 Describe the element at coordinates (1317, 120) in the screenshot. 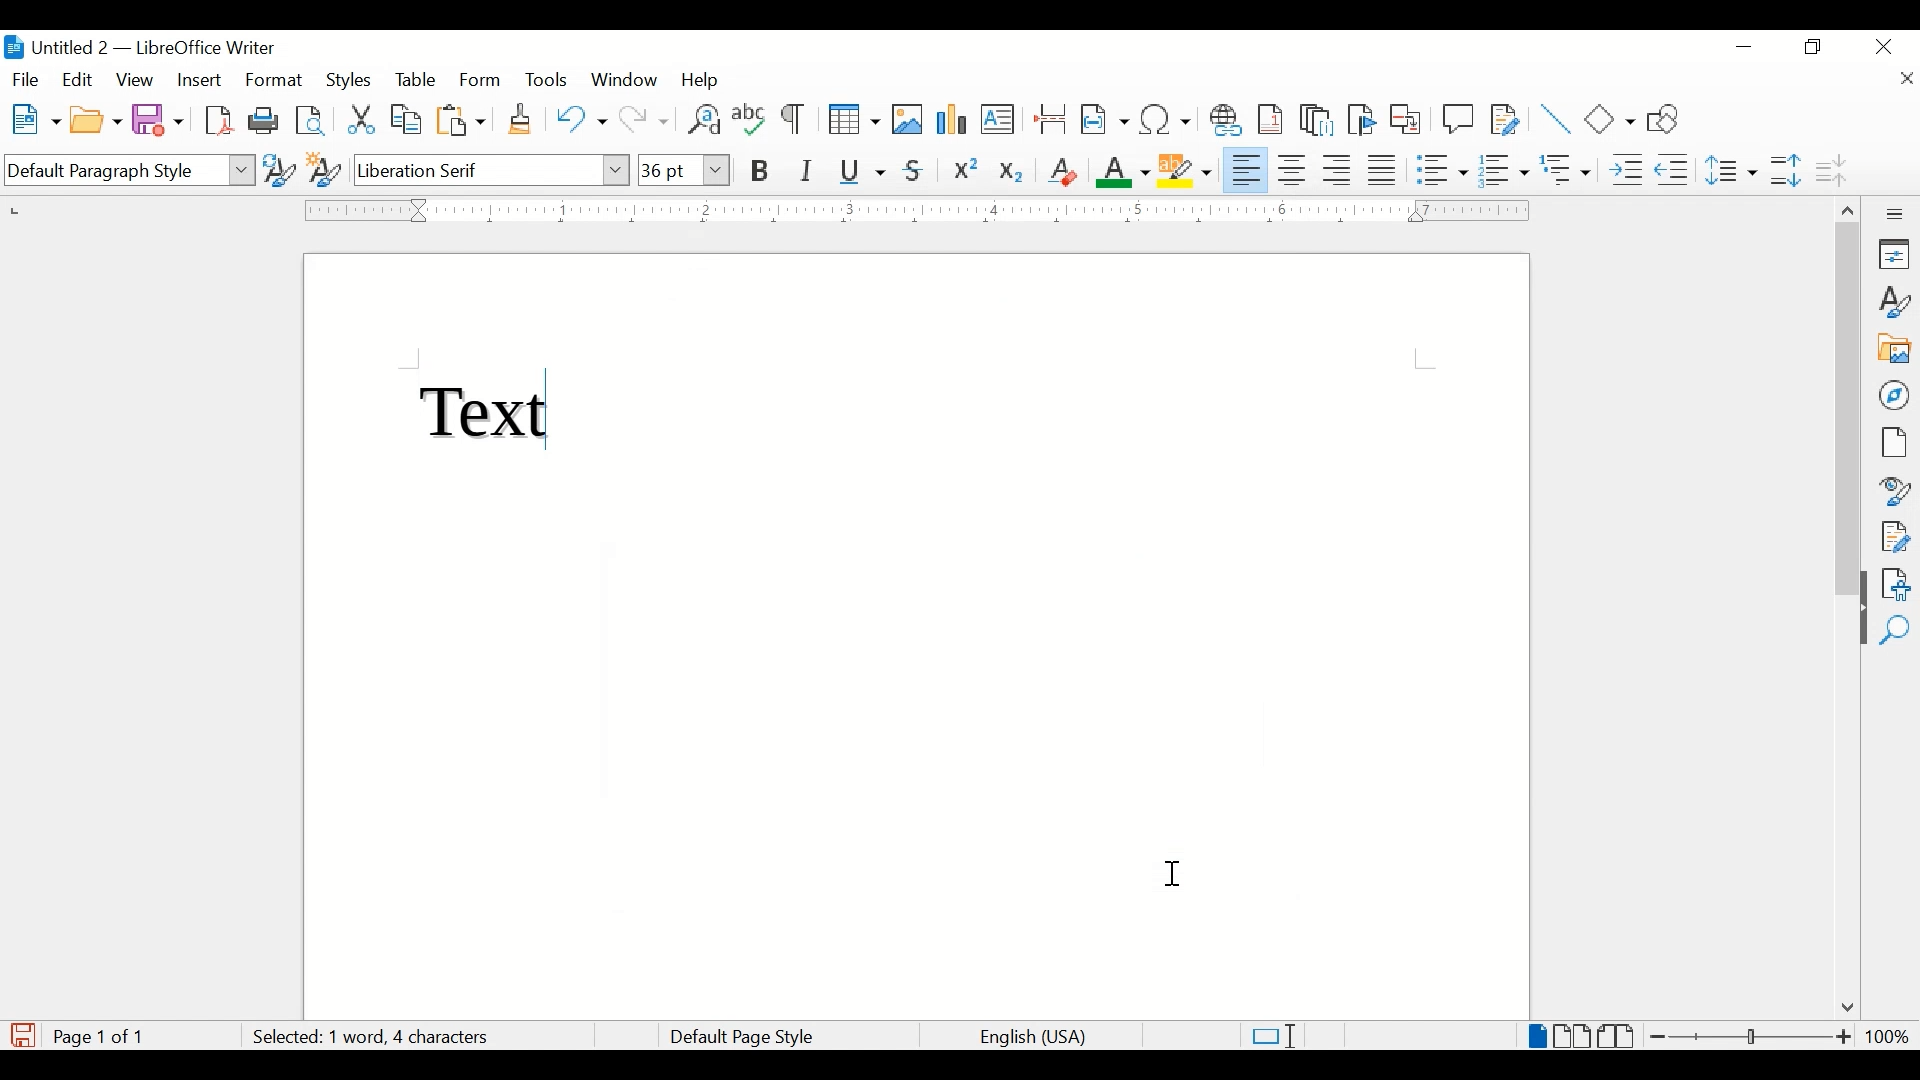

I see `insert endnote` at that location.